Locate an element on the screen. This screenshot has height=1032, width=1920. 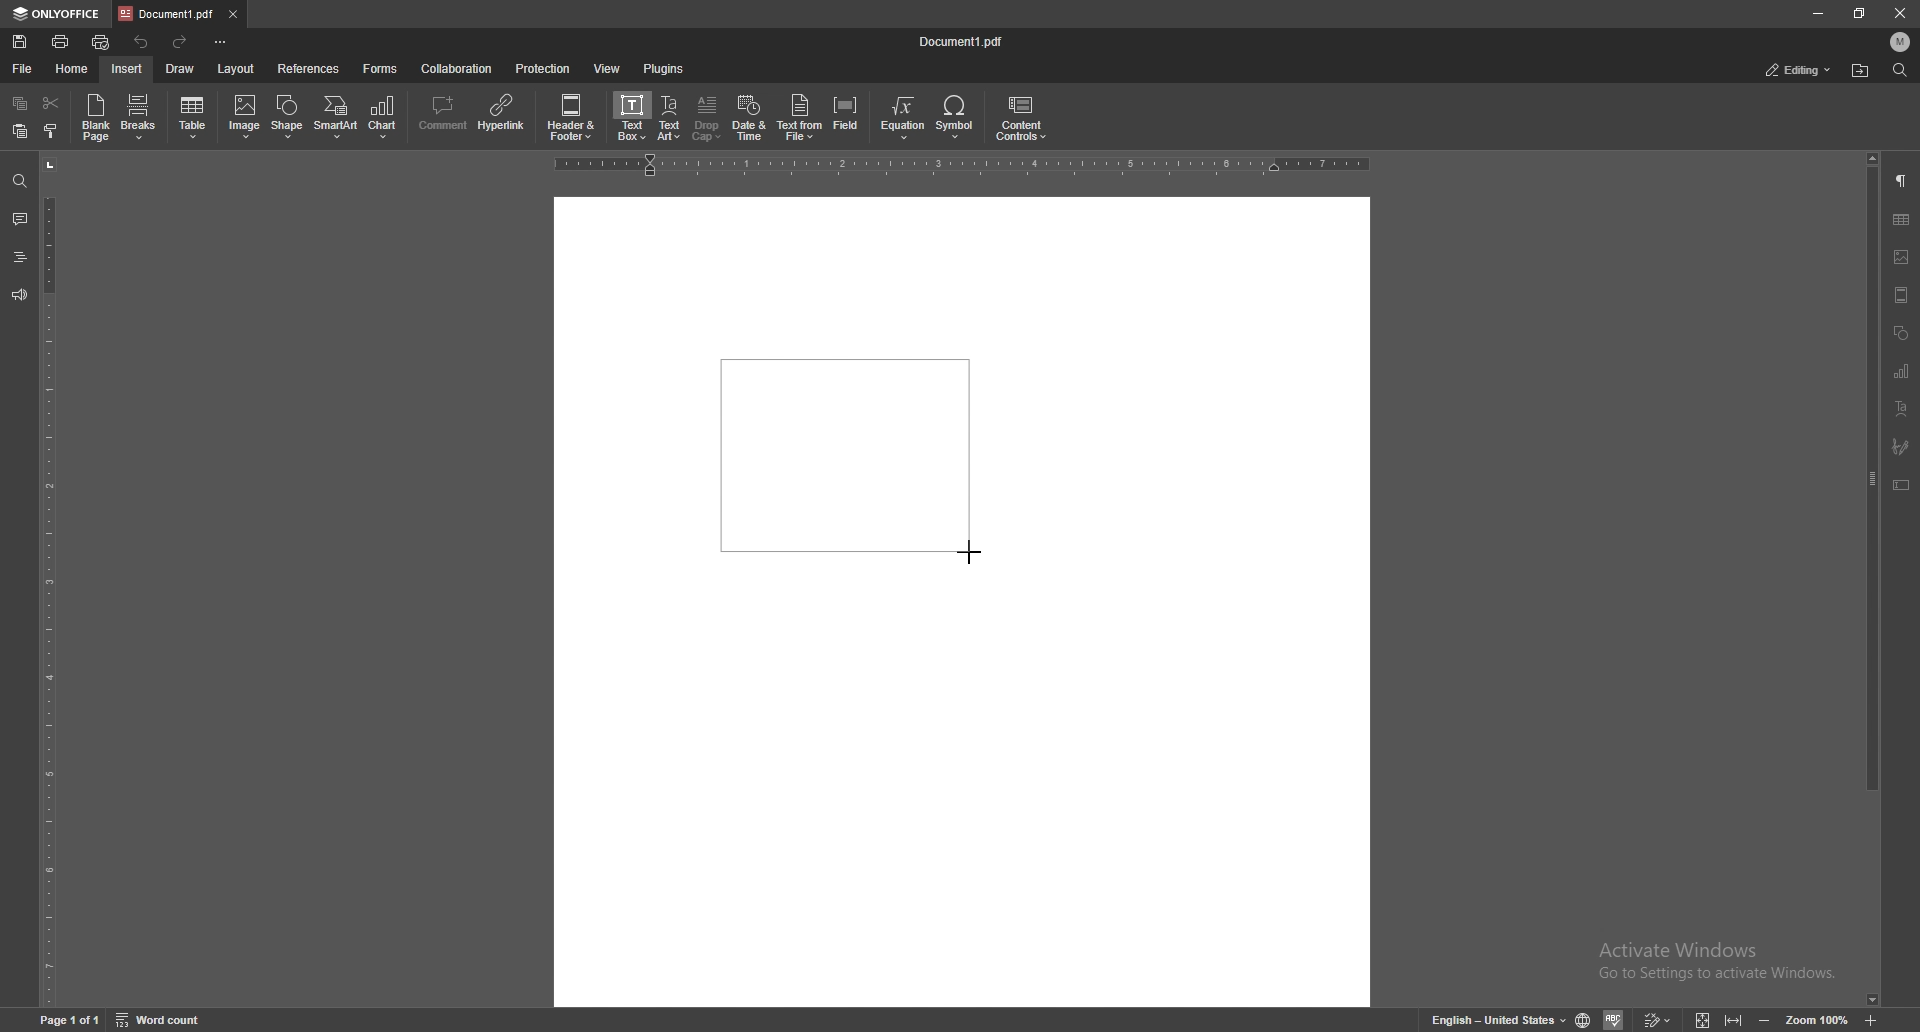
paste is located at coordinates (21, 132).